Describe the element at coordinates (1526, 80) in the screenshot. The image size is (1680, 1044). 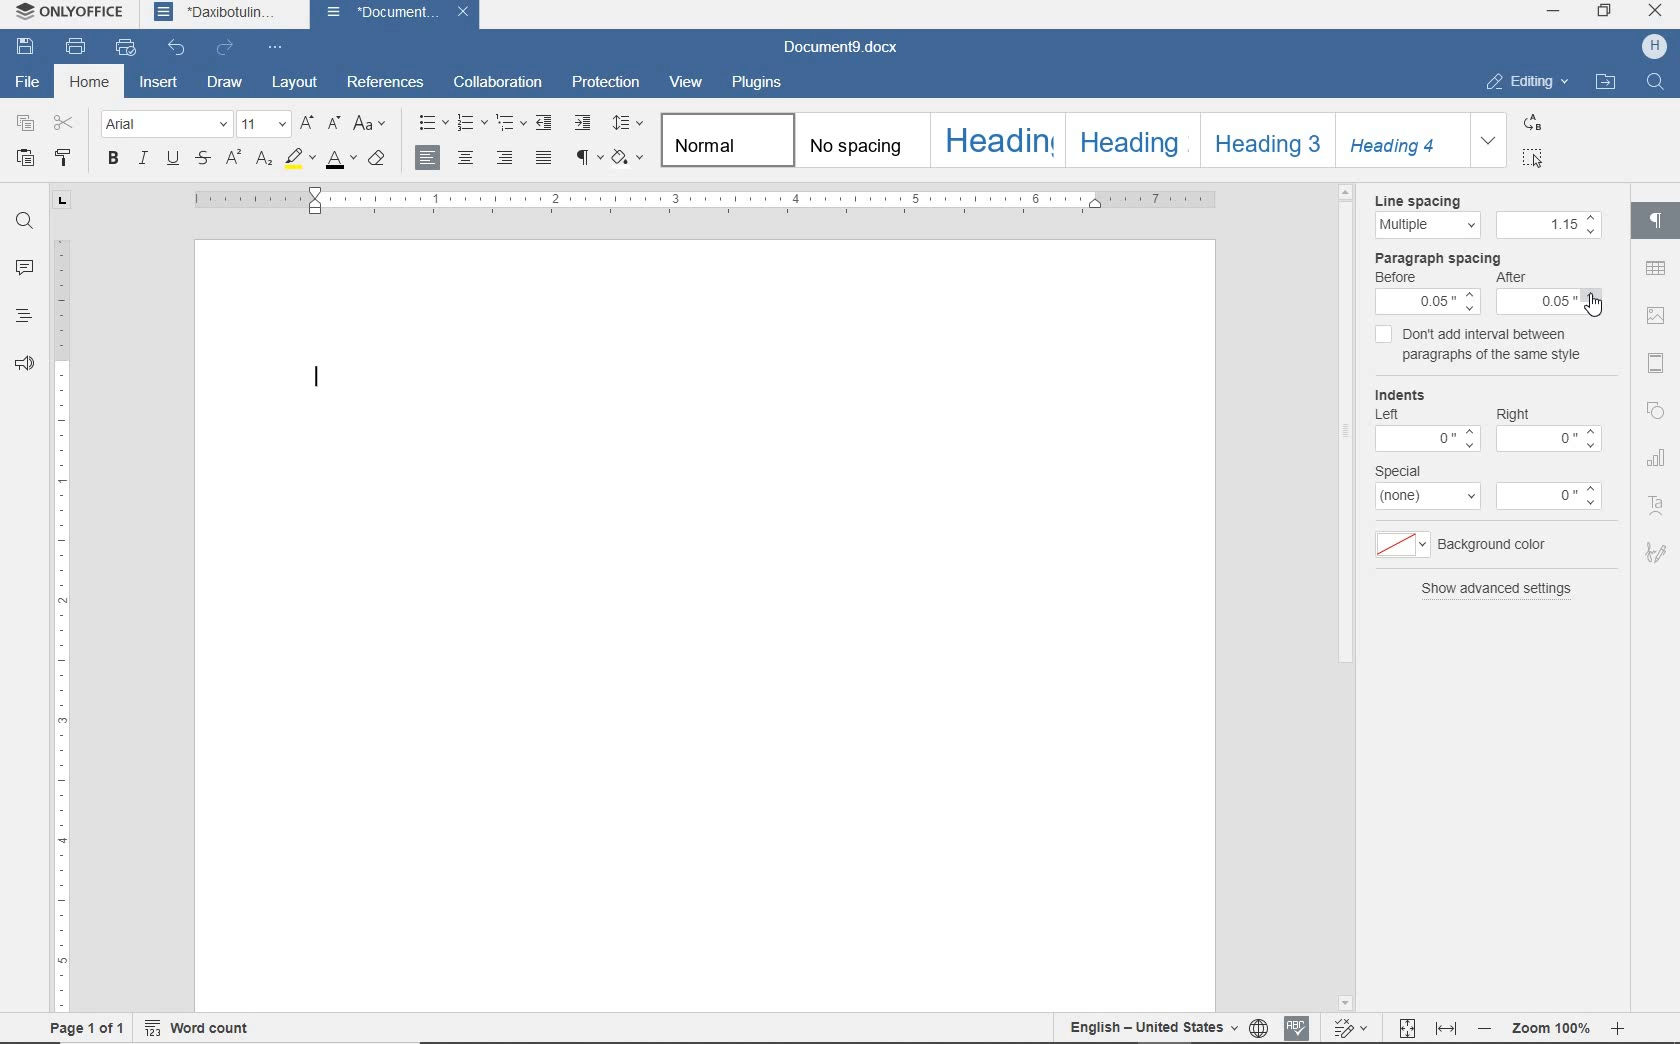
I see `EDITING` at that location.